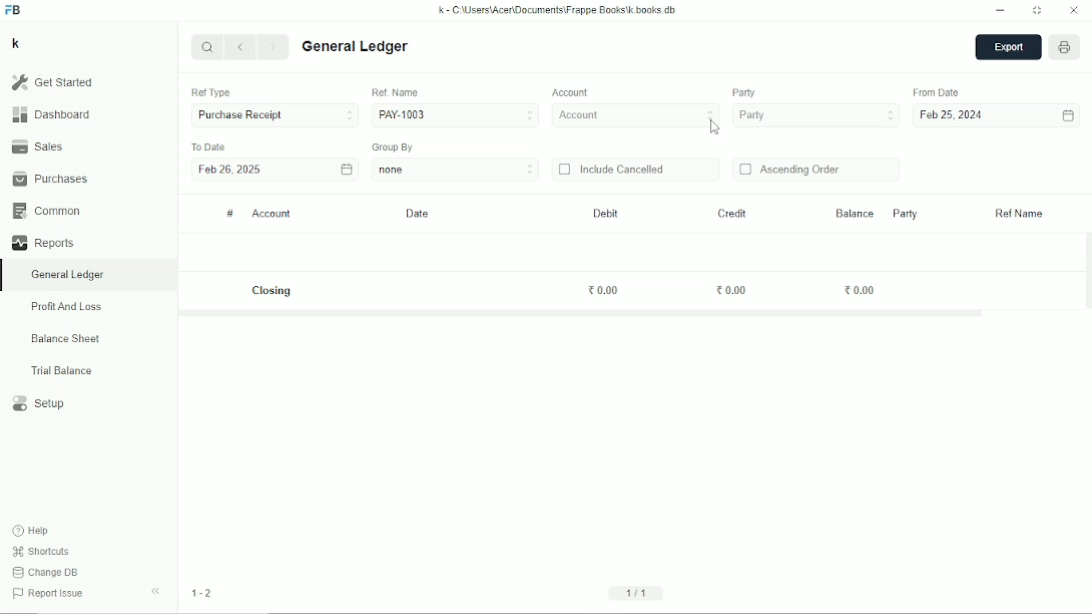 The height and width of the screenshot is (614, 1092). I want to click on 0.00, so click(860, 289).